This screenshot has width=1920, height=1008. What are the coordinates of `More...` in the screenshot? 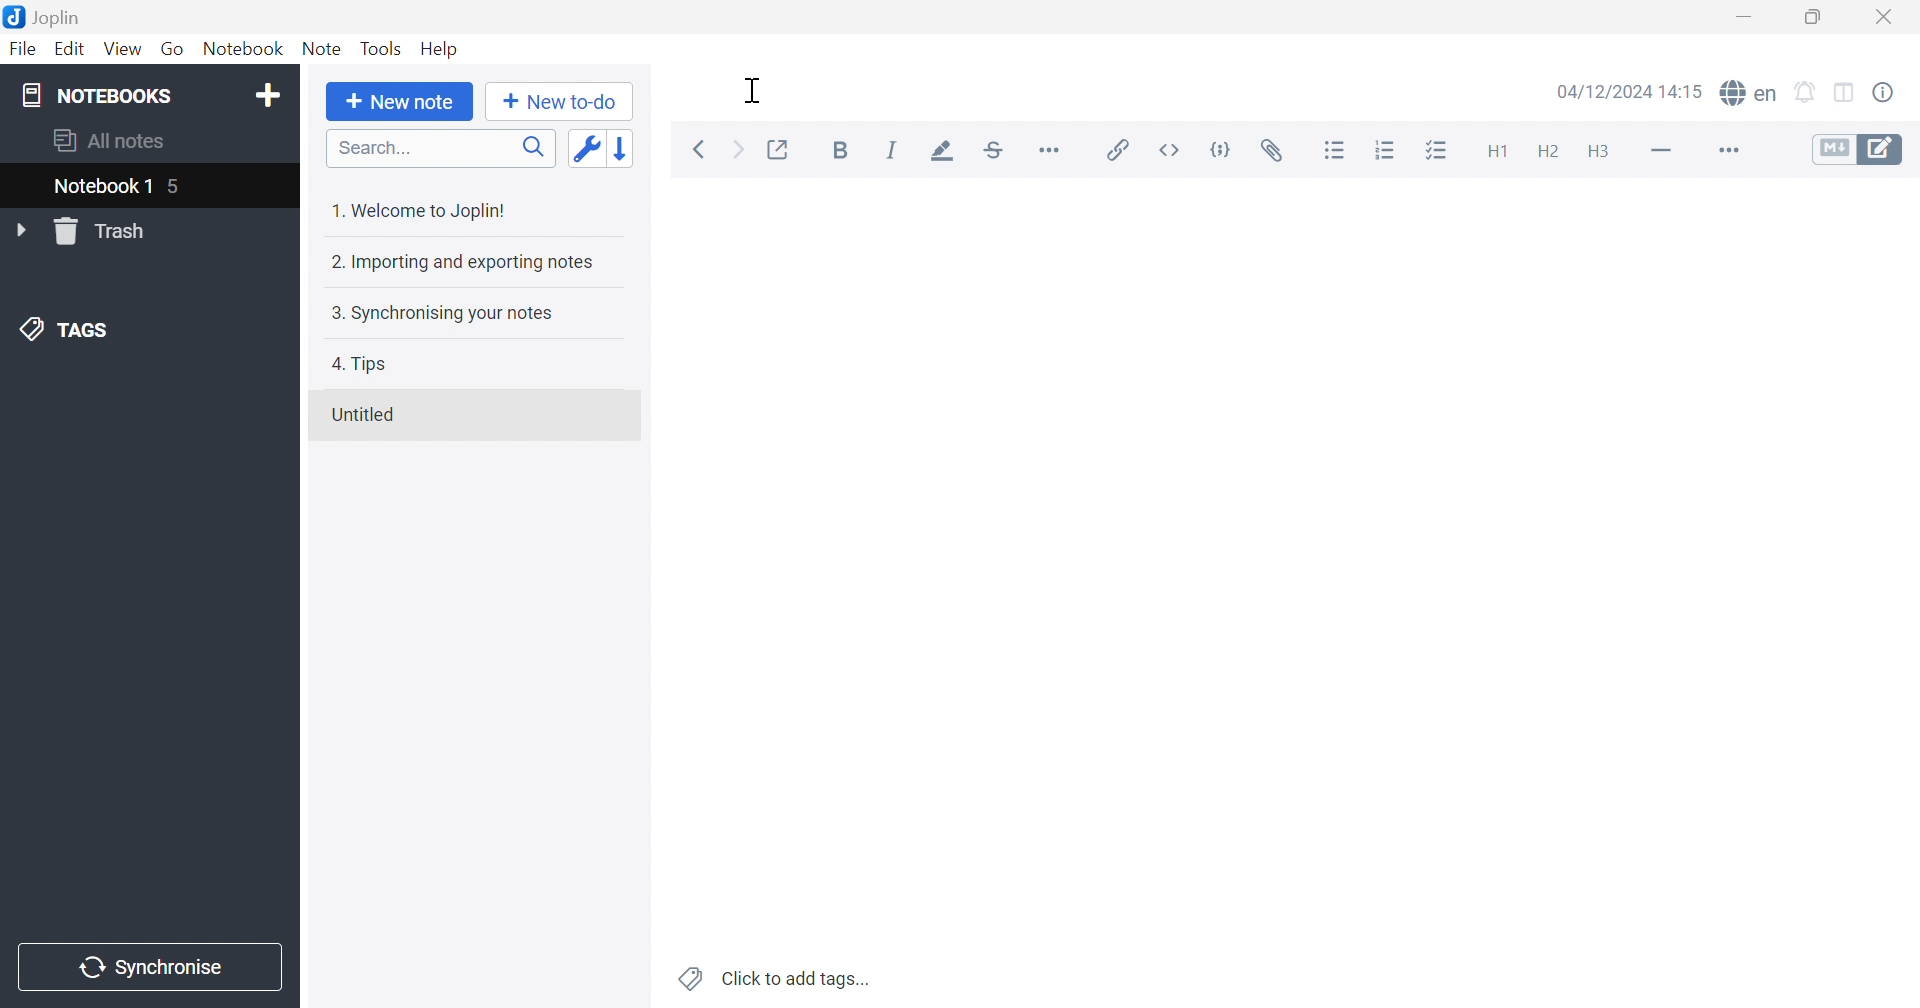 It's located at (1049, 148).